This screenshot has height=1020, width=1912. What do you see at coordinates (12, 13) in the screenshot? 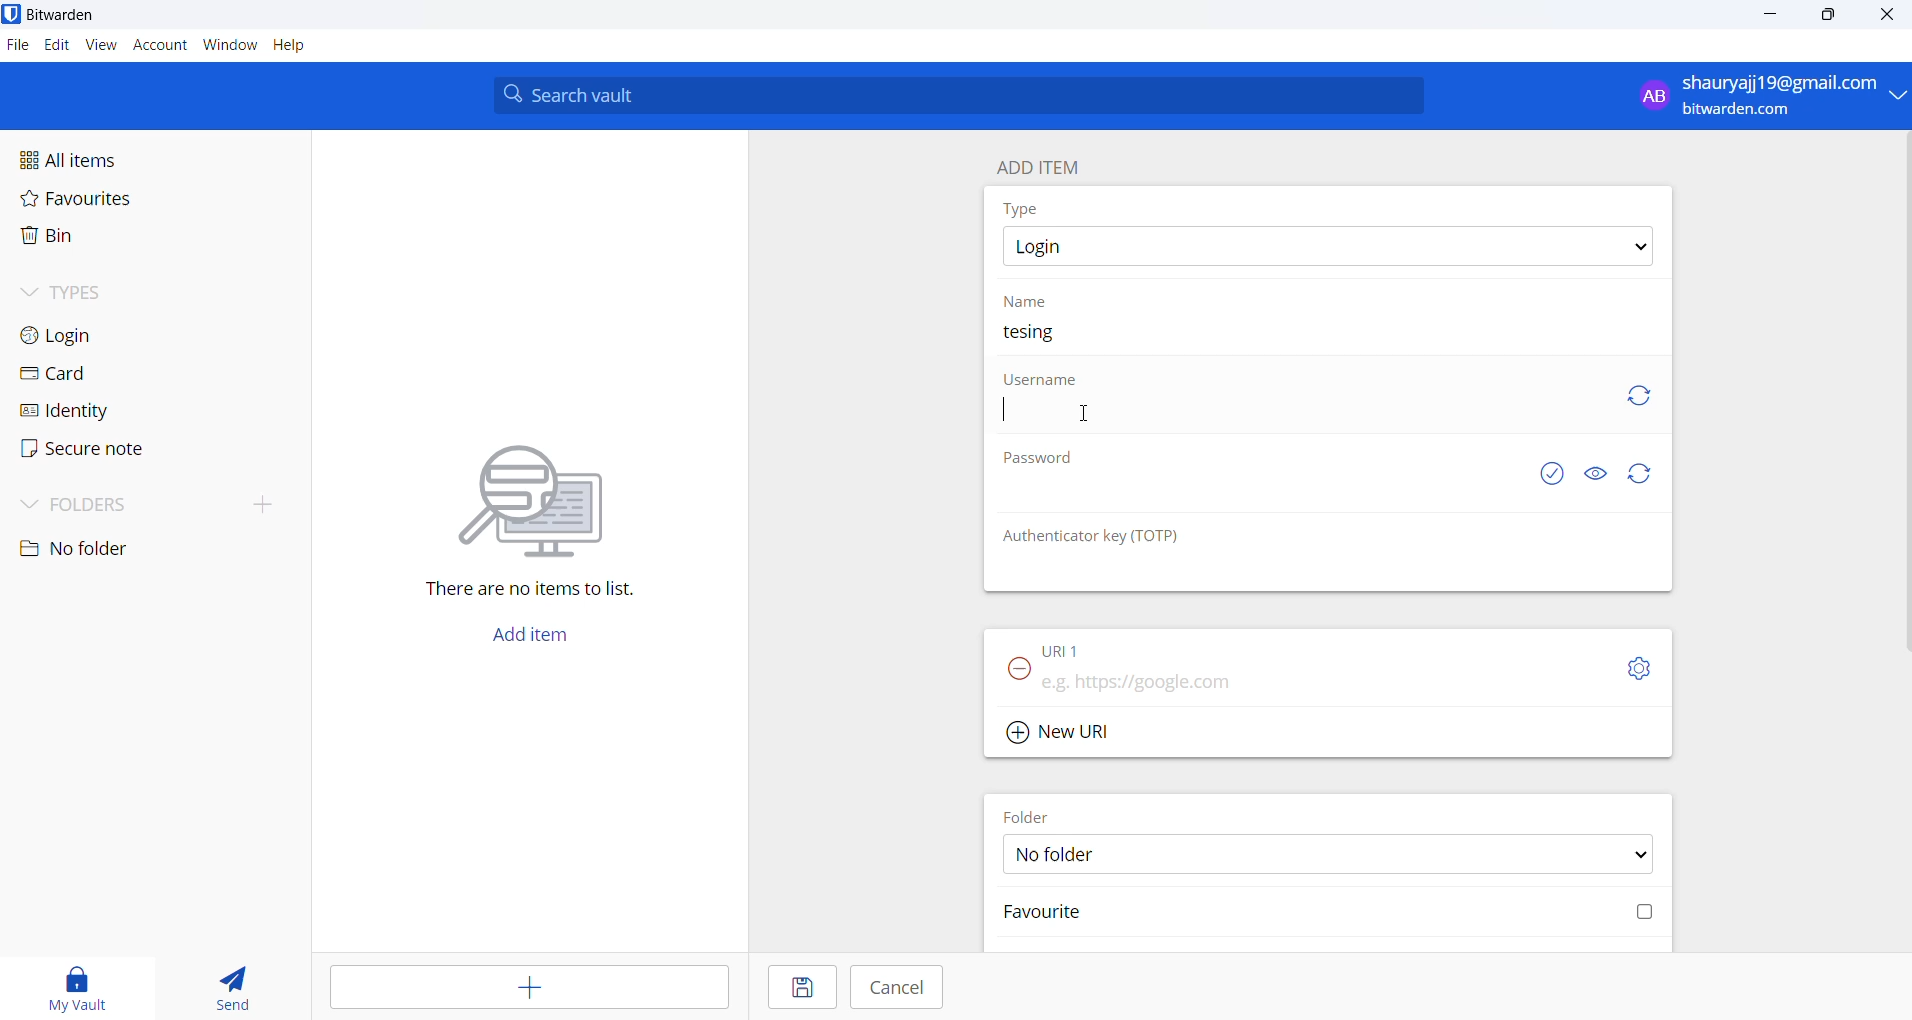
I see `application logo` at bounding box center [12, 13].